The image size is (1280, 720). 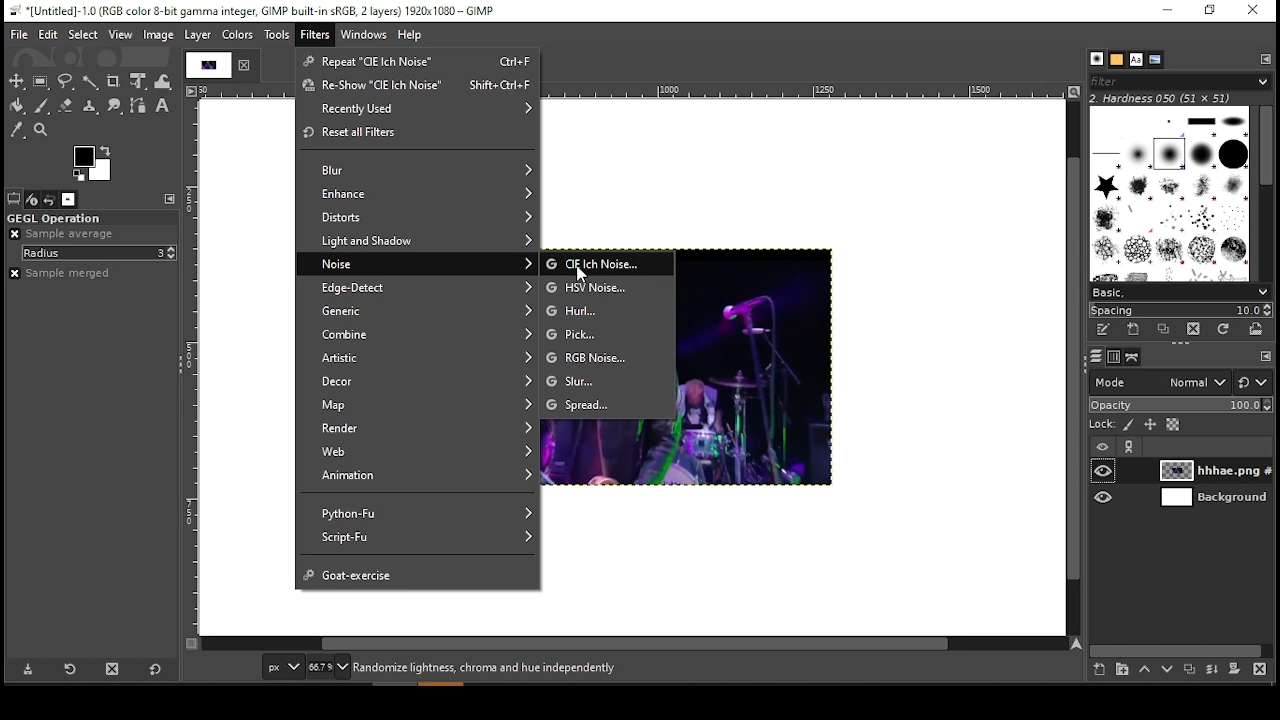 What do you see at coordinates (417, 572) in the screenshot?
I see `goat exercise` at bounding box center [417, 572].